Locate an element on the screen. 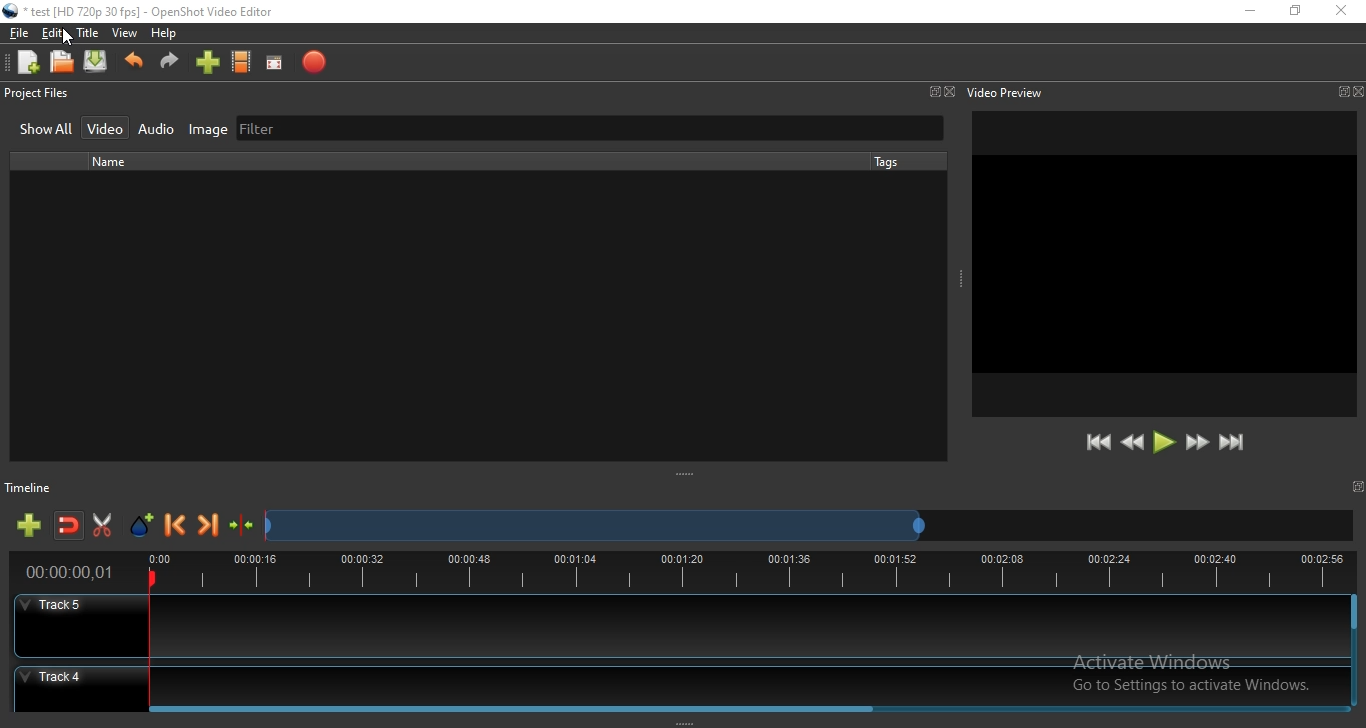  Video is located at coordinates (107, 127).